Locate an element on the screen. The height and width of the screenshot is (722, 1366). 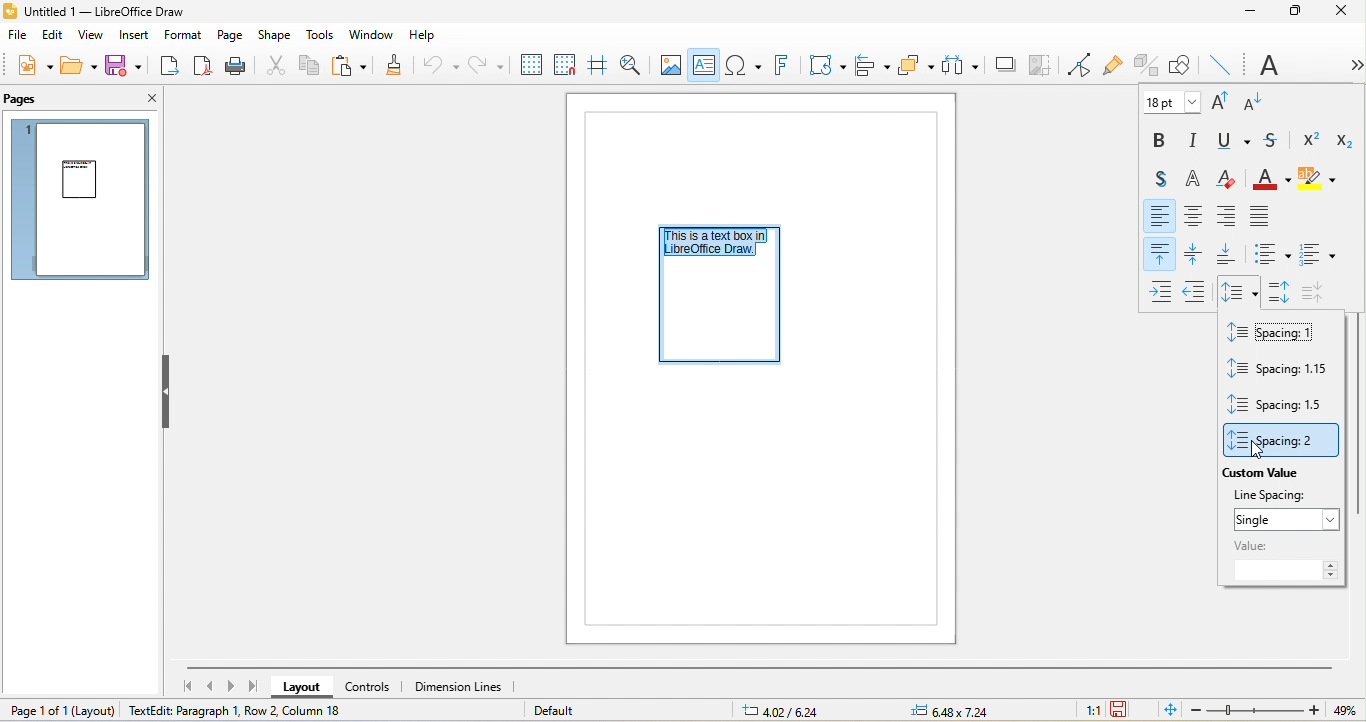
justified is located at coordinates (1259, 215).